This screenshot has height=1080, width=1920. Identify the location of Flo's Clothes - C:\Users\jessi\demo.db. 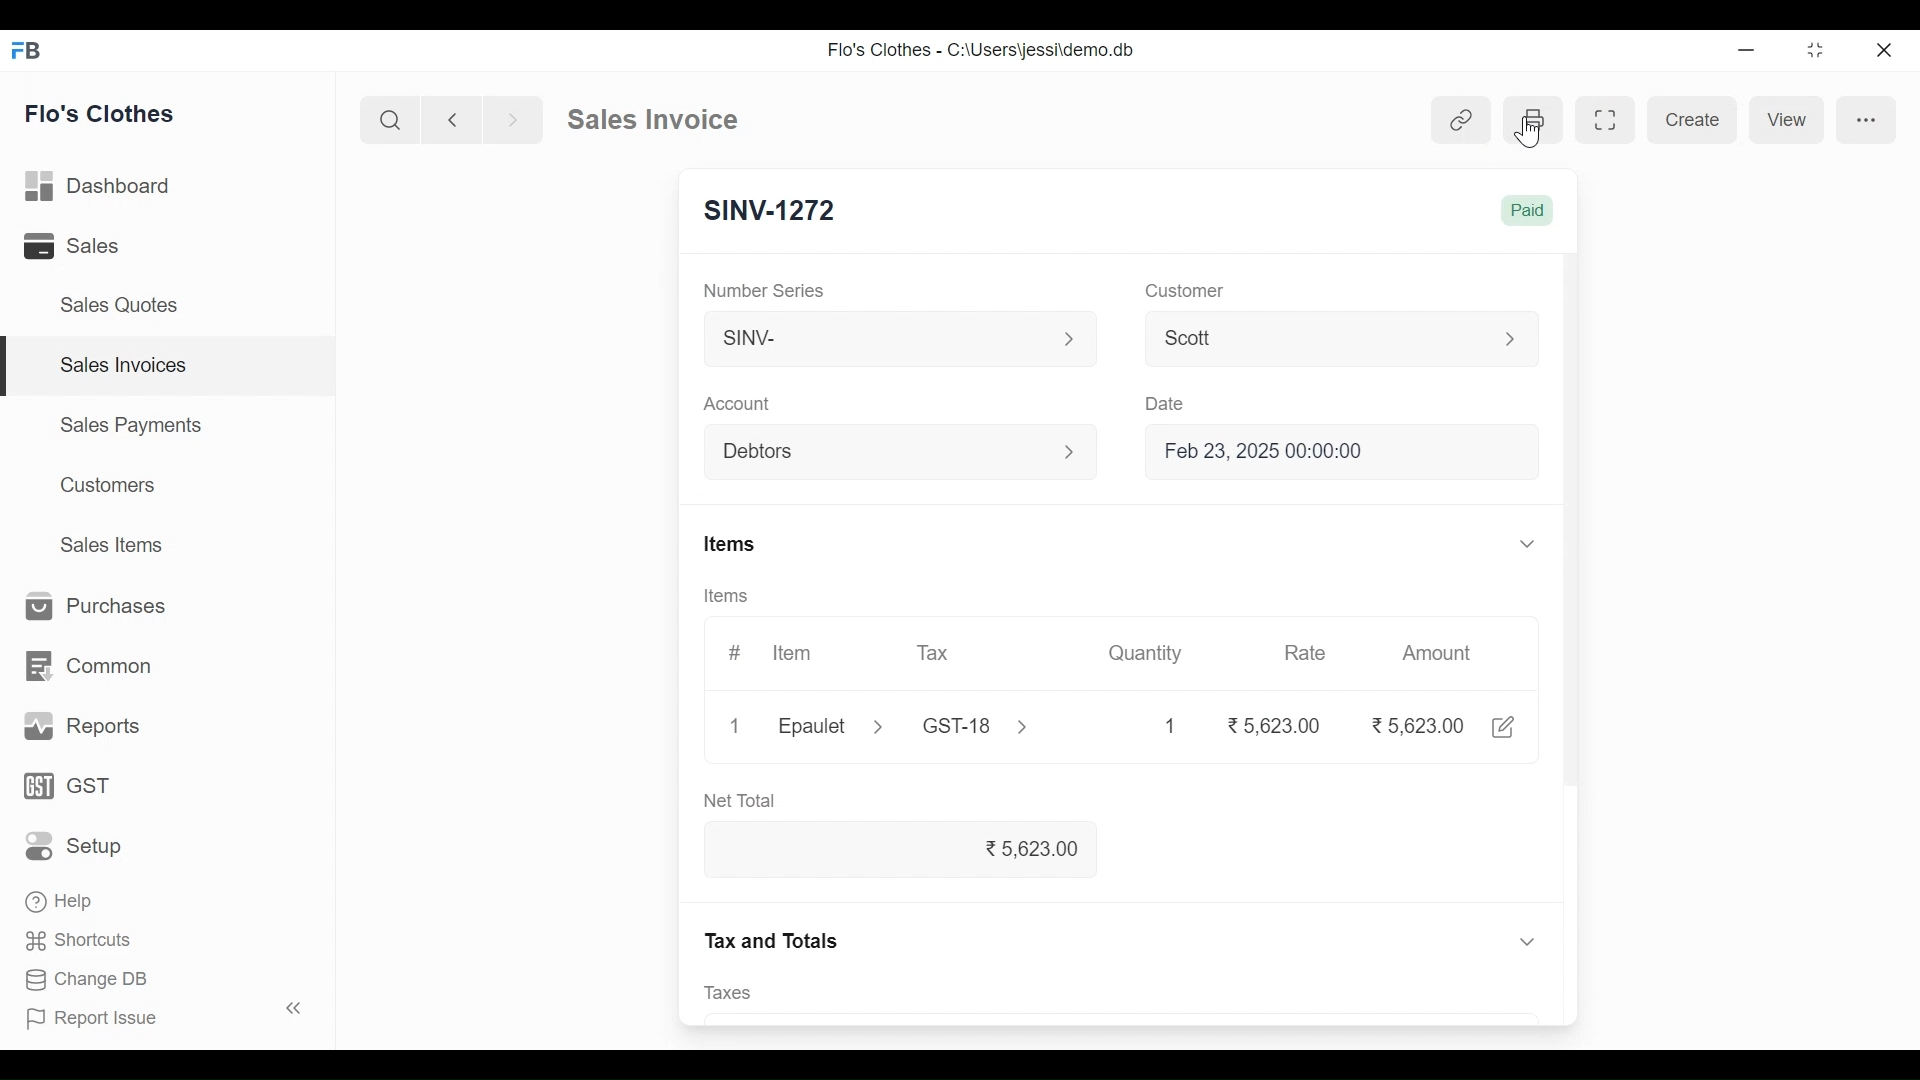
(981, 48).